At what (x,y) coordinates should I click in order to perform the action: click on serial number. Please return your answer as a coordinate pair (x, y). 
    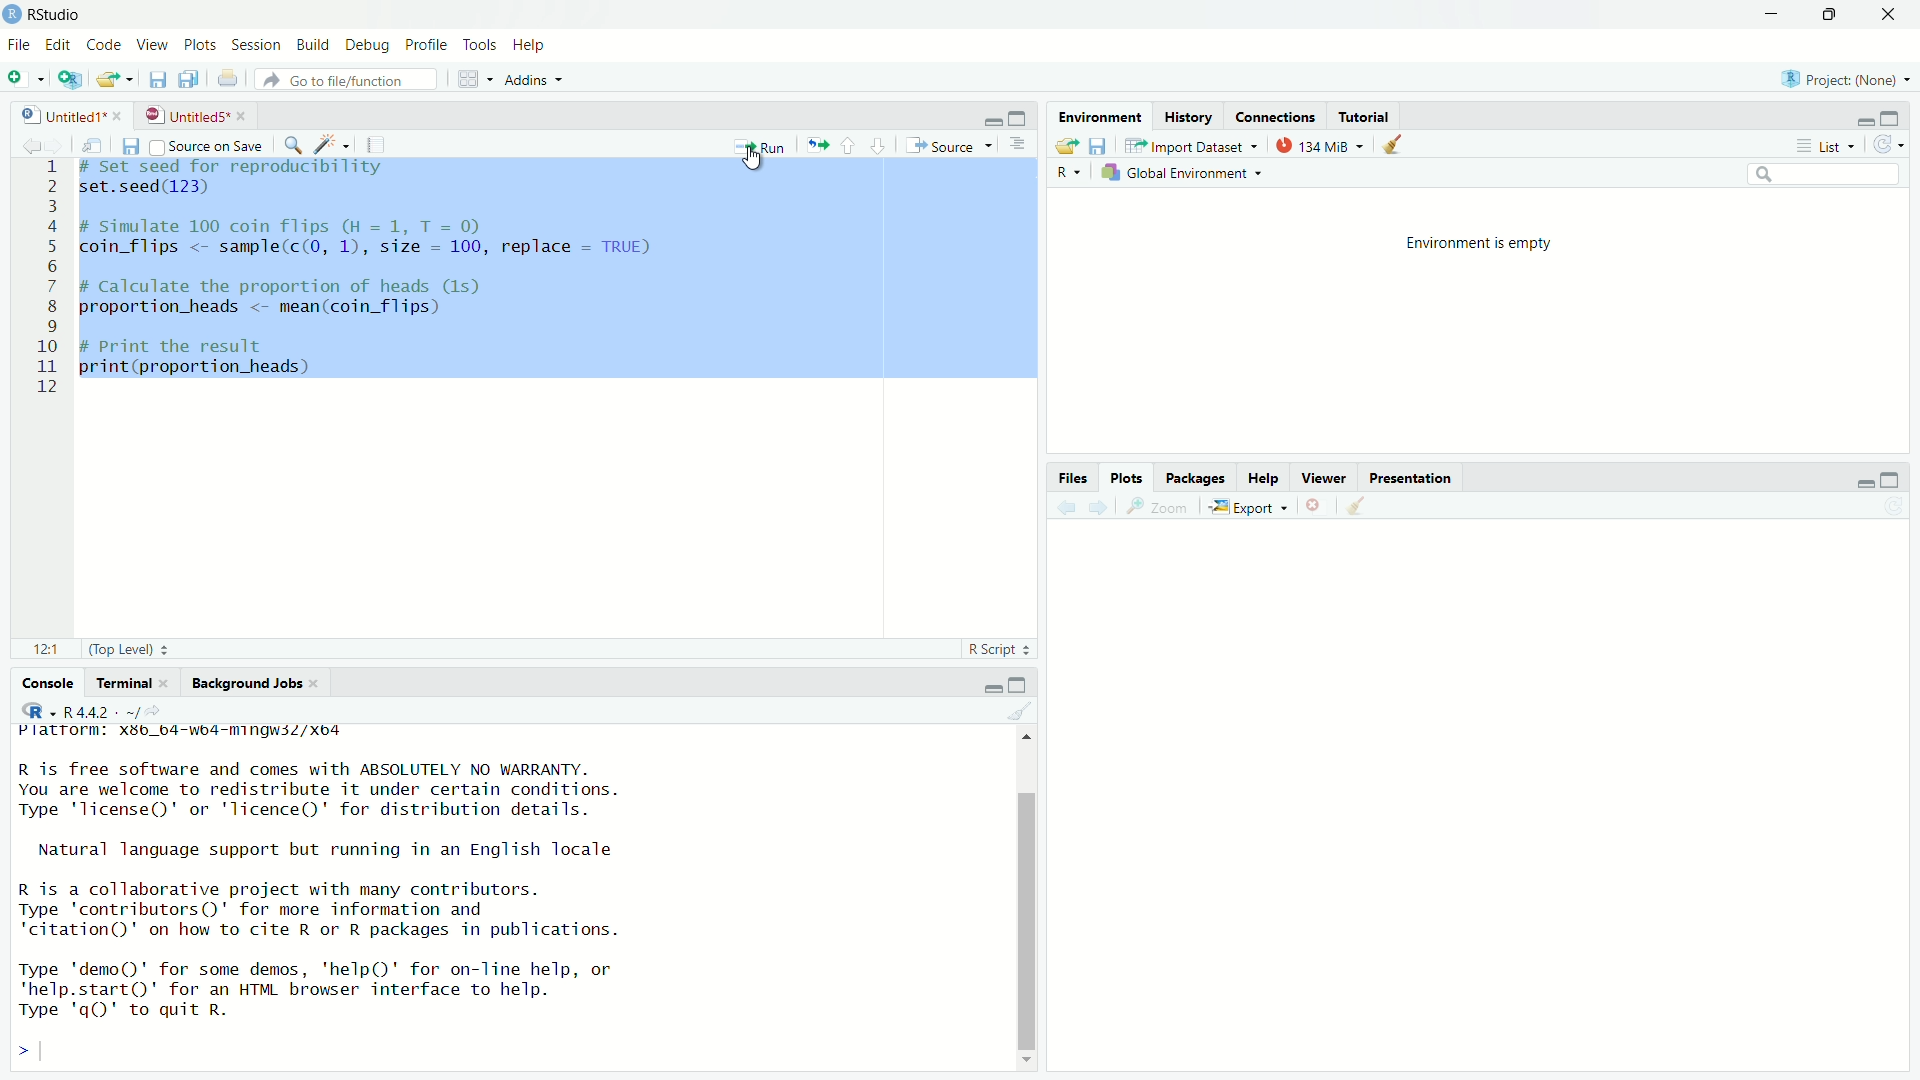
    Looking at the image, I should click on (46, 284).